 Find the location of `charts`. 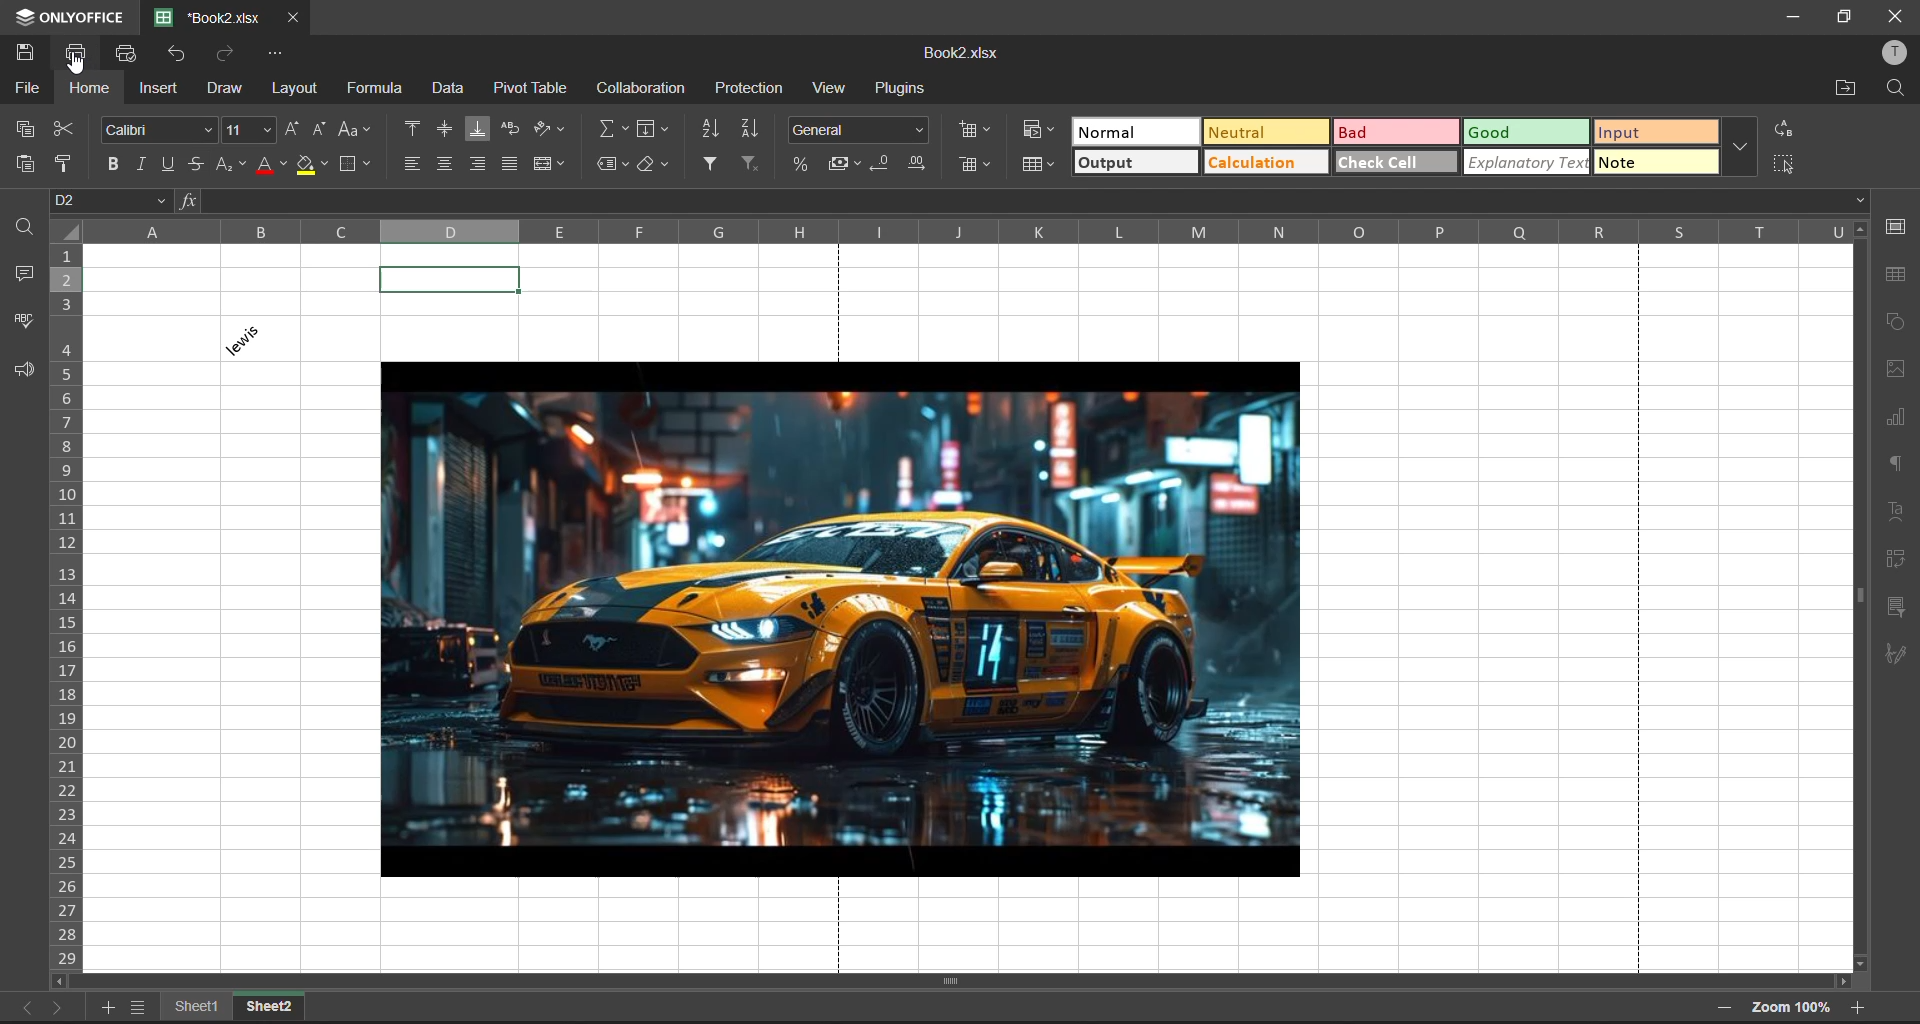

charts is located at coordinates (1898, 418).